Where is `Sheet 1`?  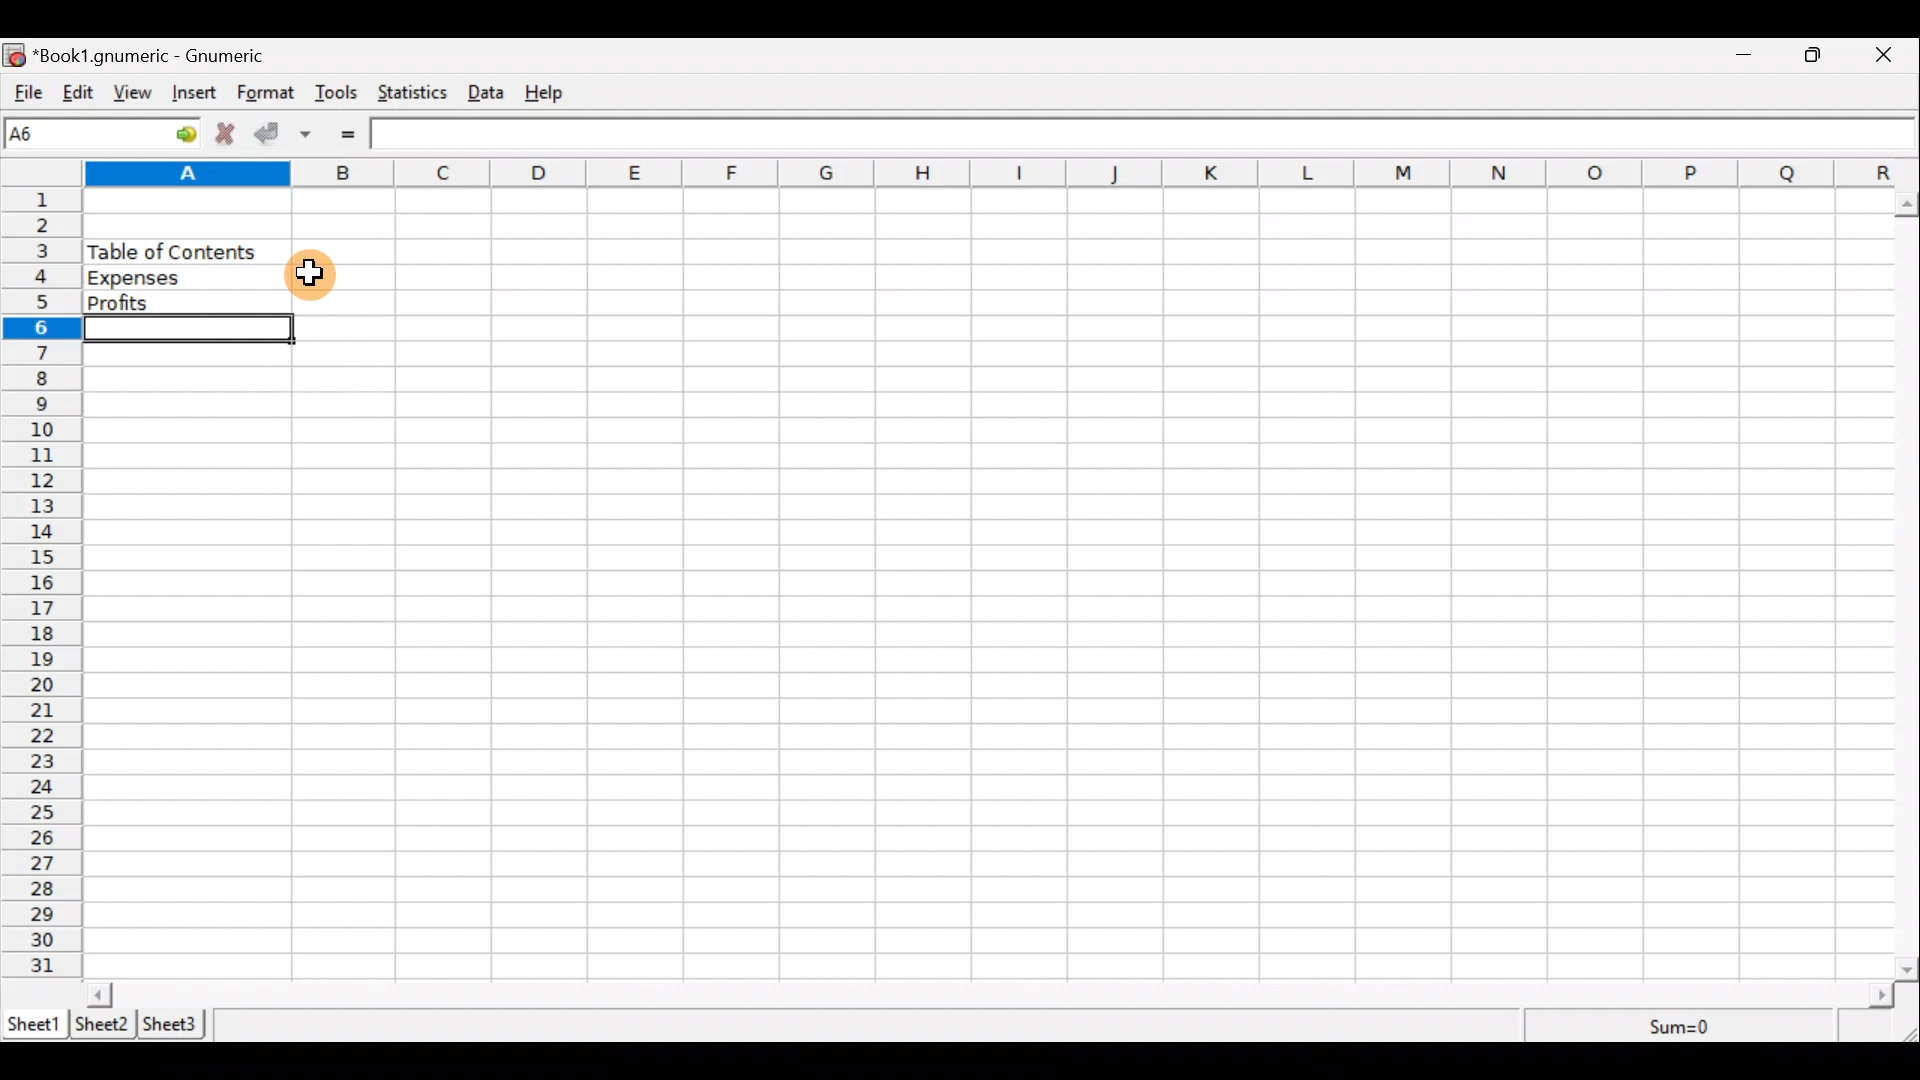
Sheet 1 is located at coordinates (34, 1022).